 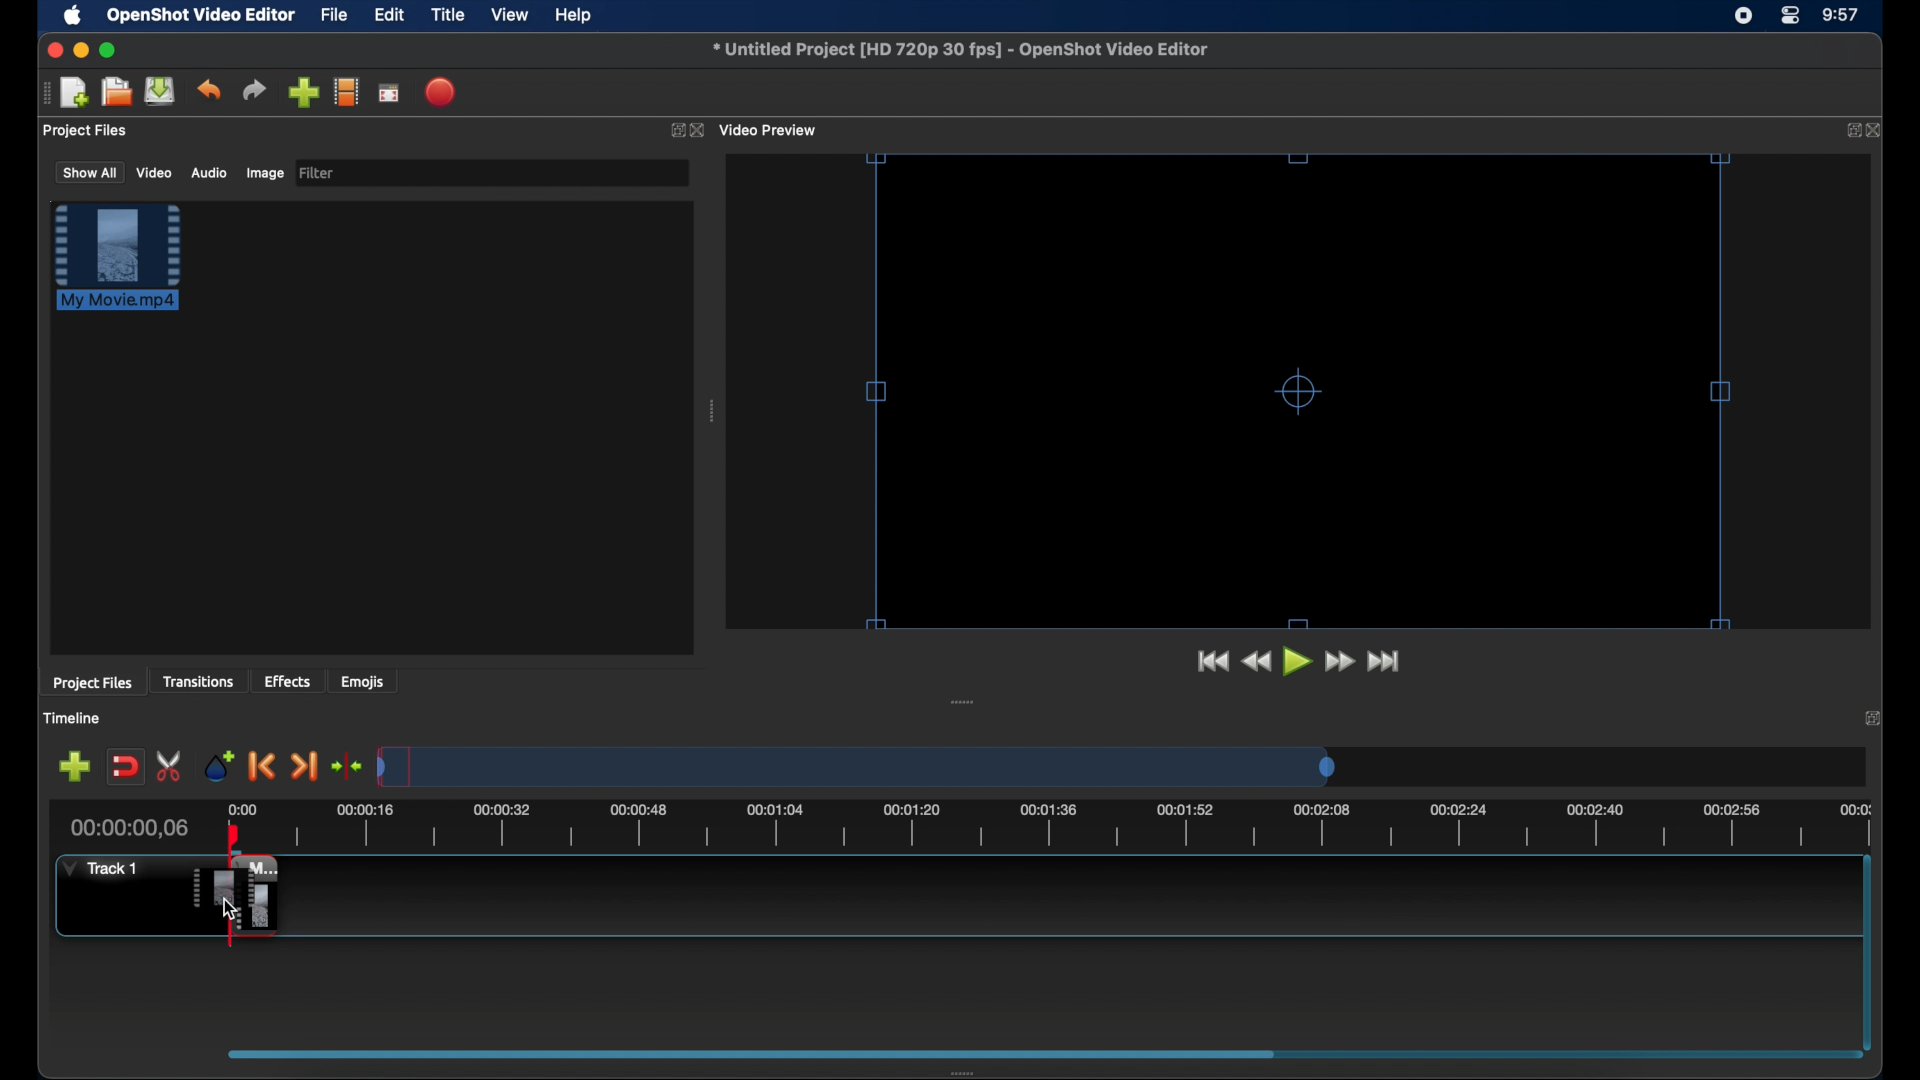 What do you see at coordinates (198, 681) in the screenshot?
I see `transitions` at bounding box center [198, 681].